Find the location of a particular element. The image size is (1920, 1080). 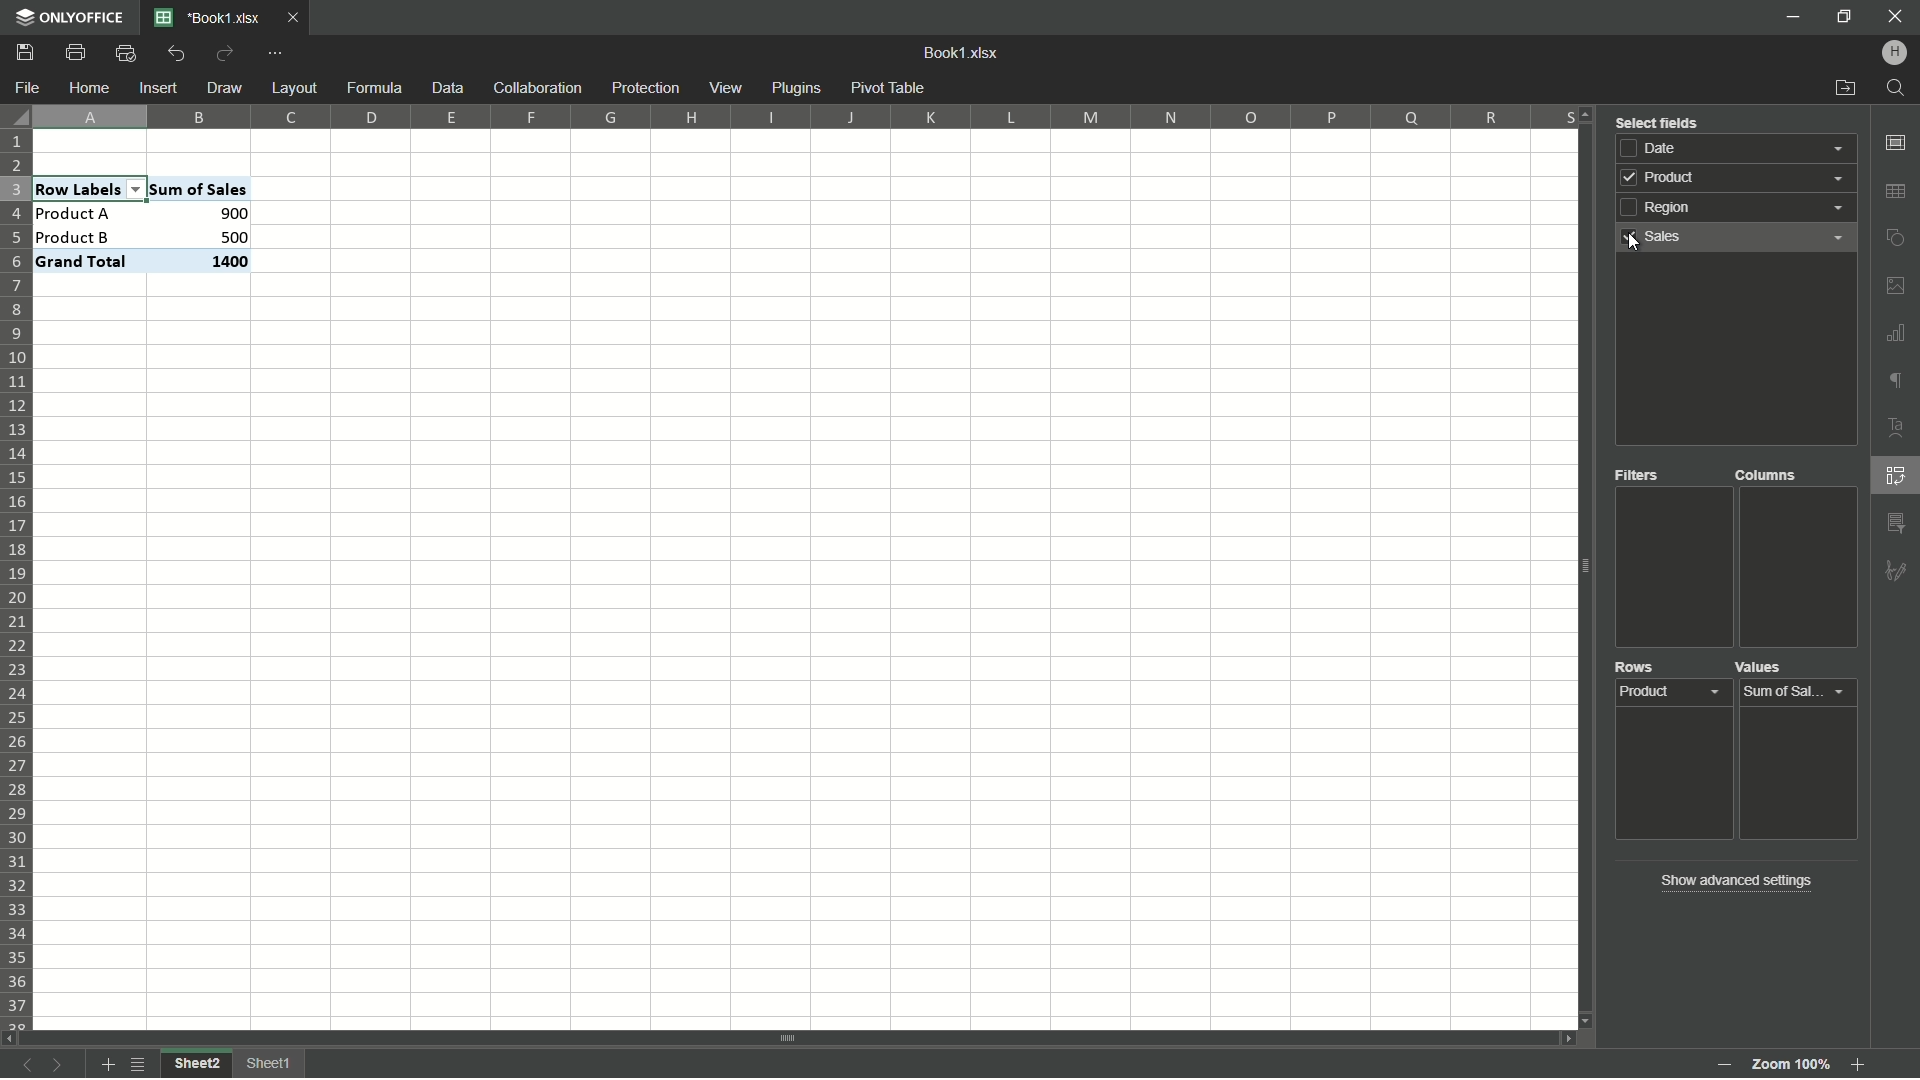

scroll right is located at coordinates (1560, 1038).